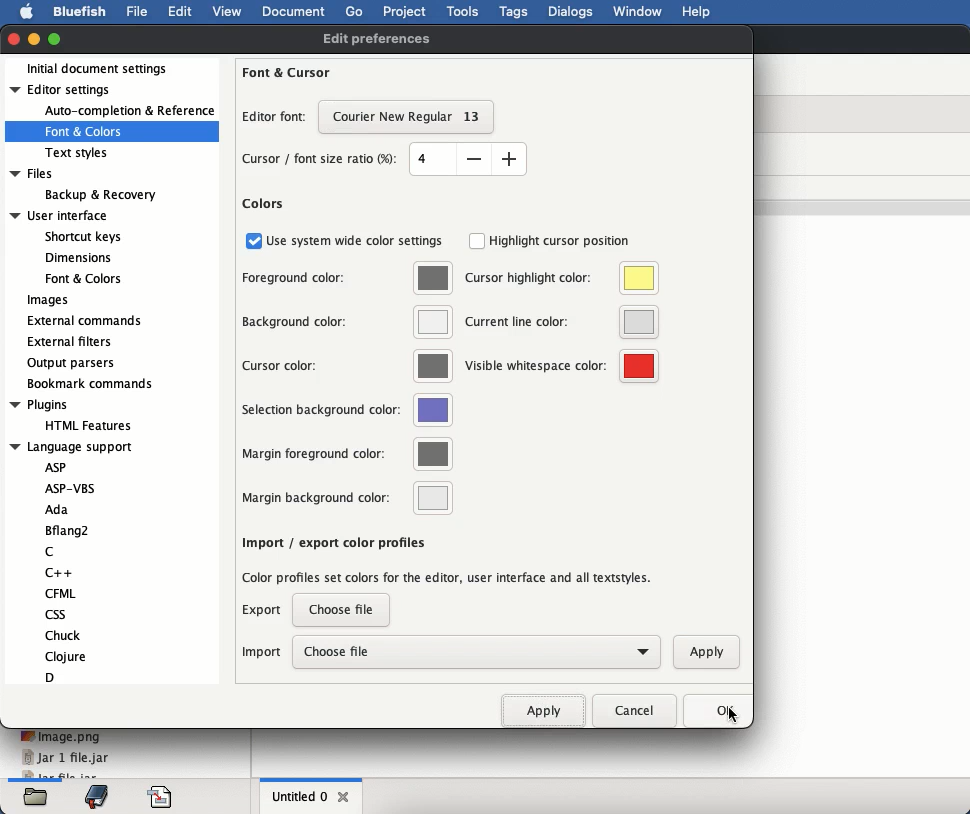  Describe the element at coordinates (230, 11) in the screenshot. I see `view` at that location.